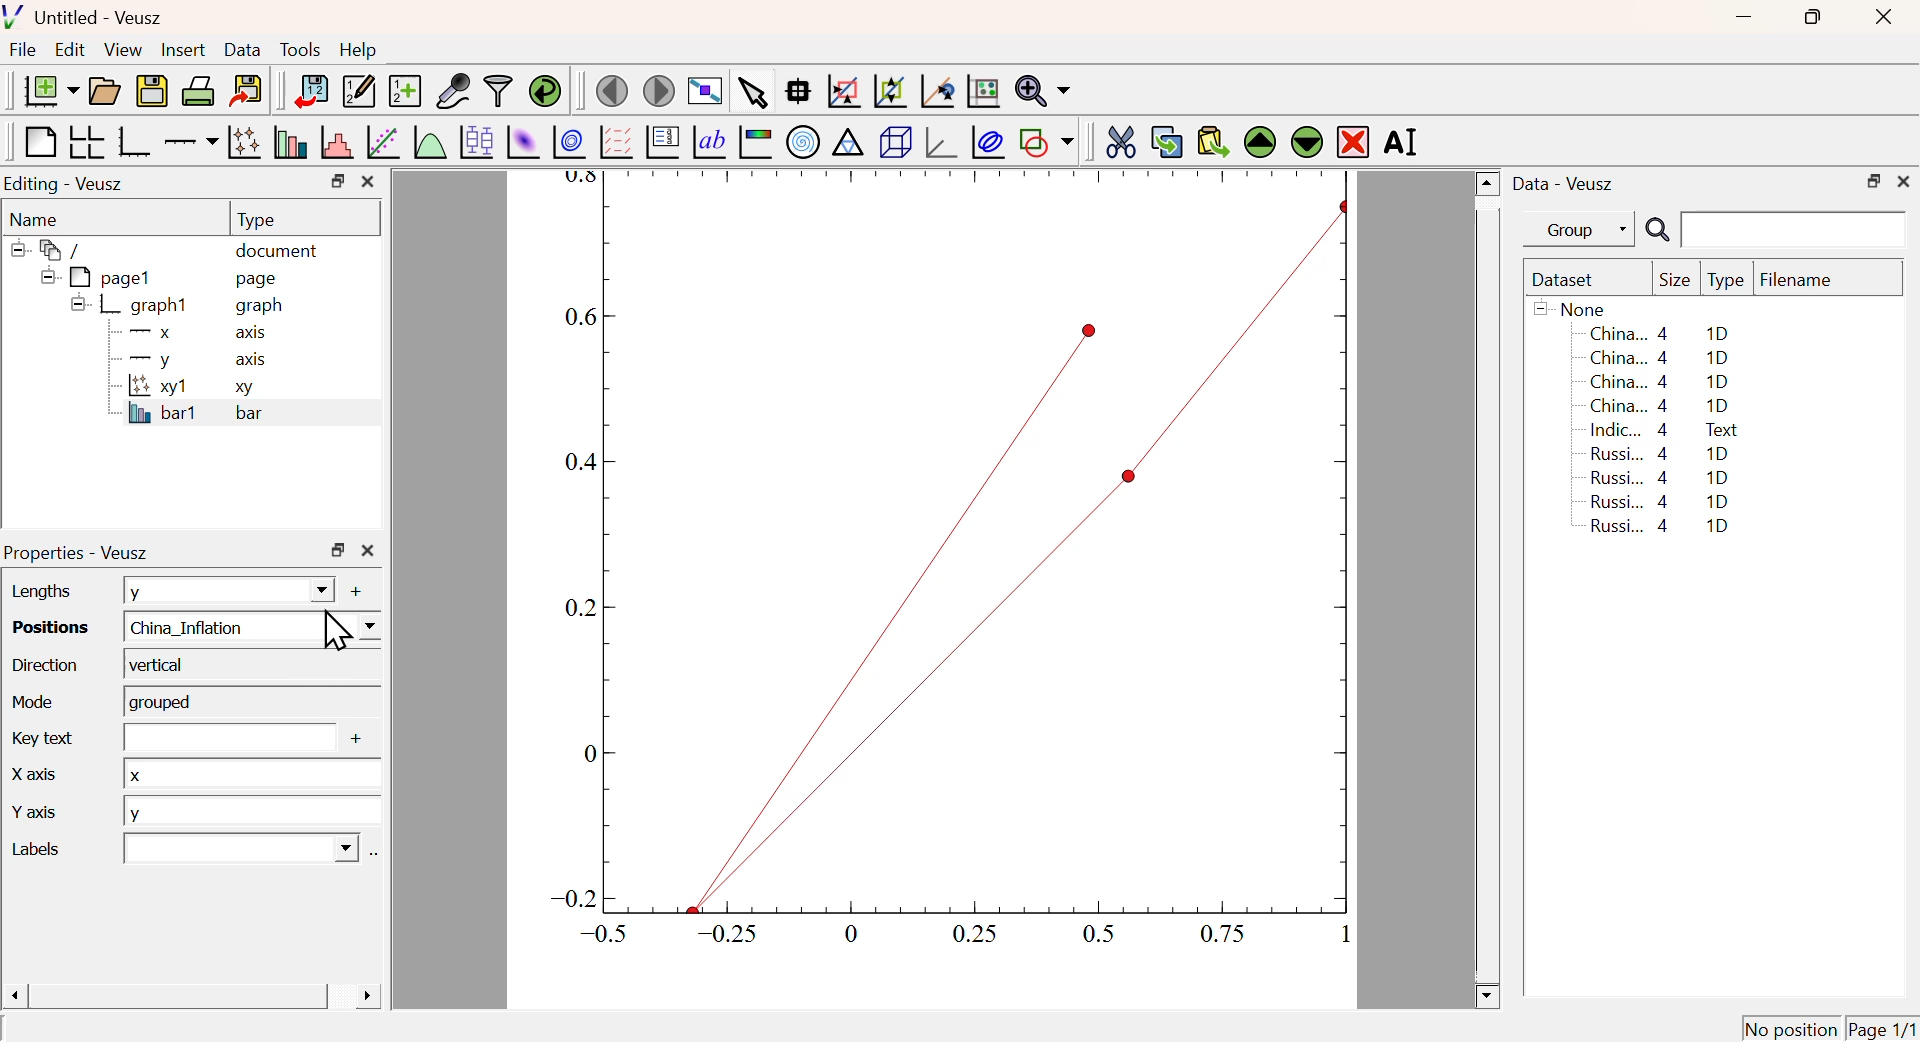  What do you see at coordinates (244, 773) in the screenshot?
I see `x` at bounding box center [244, 773].